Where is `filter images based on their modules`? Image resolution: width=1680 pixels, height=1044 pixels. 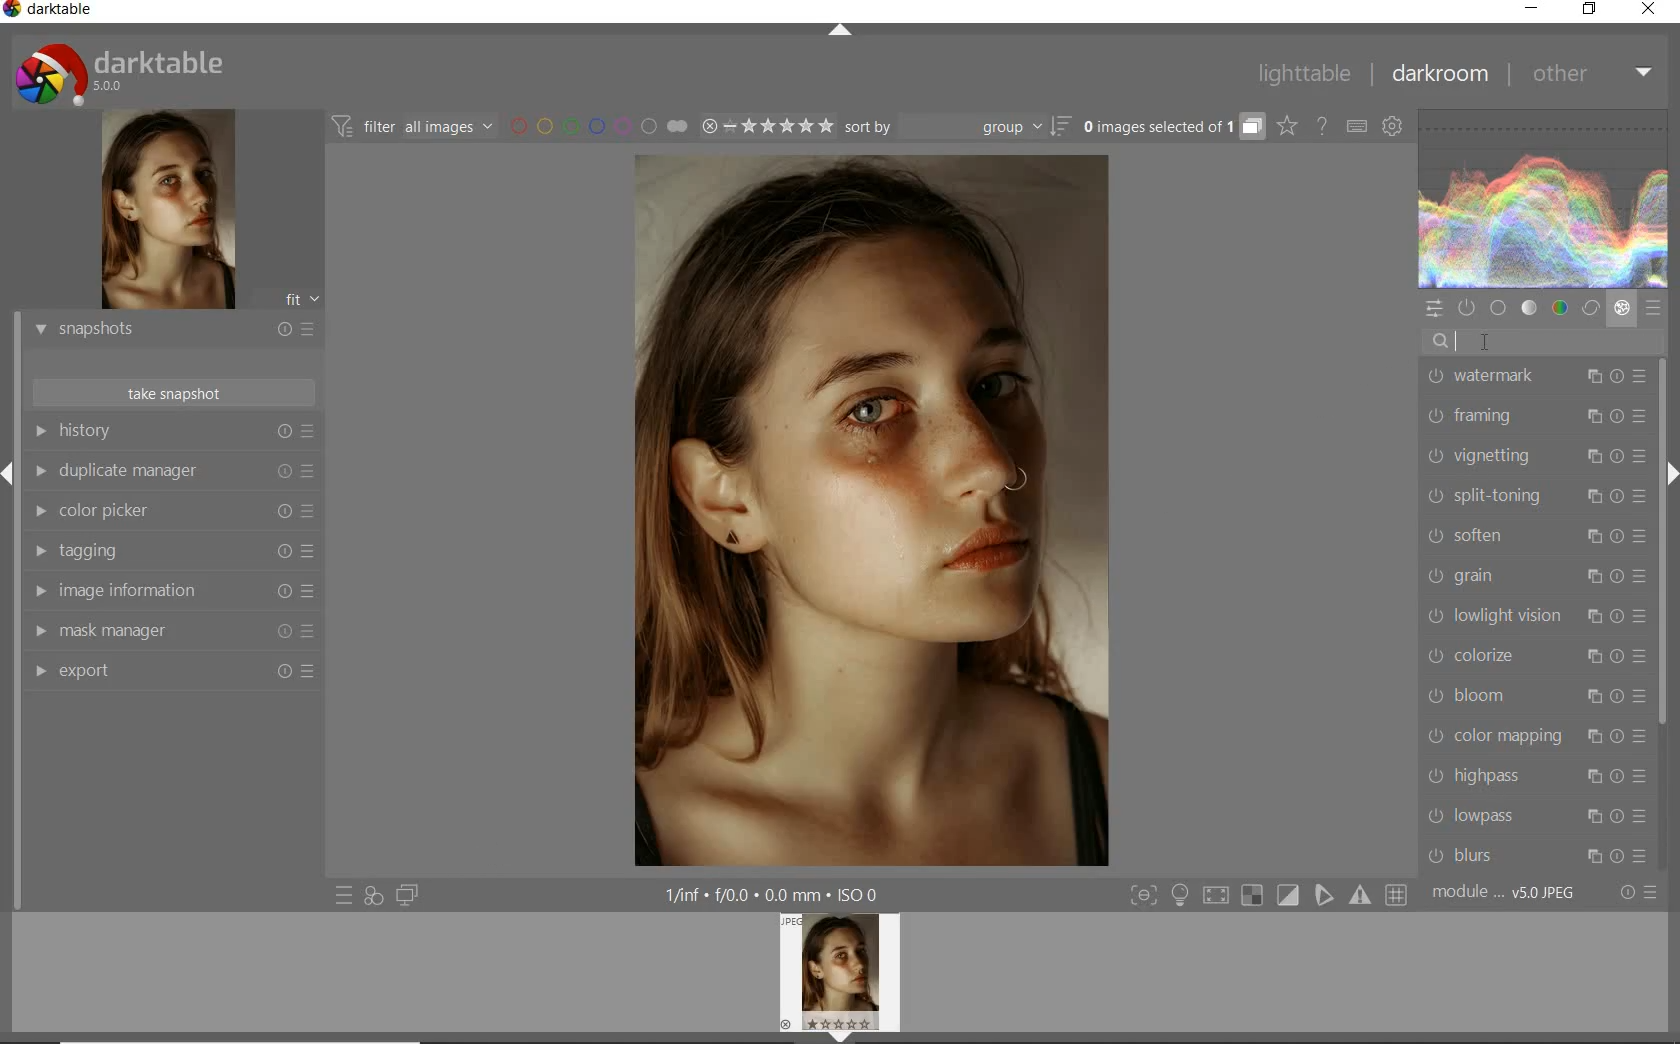
filter images based on their modules is located at coordinates (410, 125).